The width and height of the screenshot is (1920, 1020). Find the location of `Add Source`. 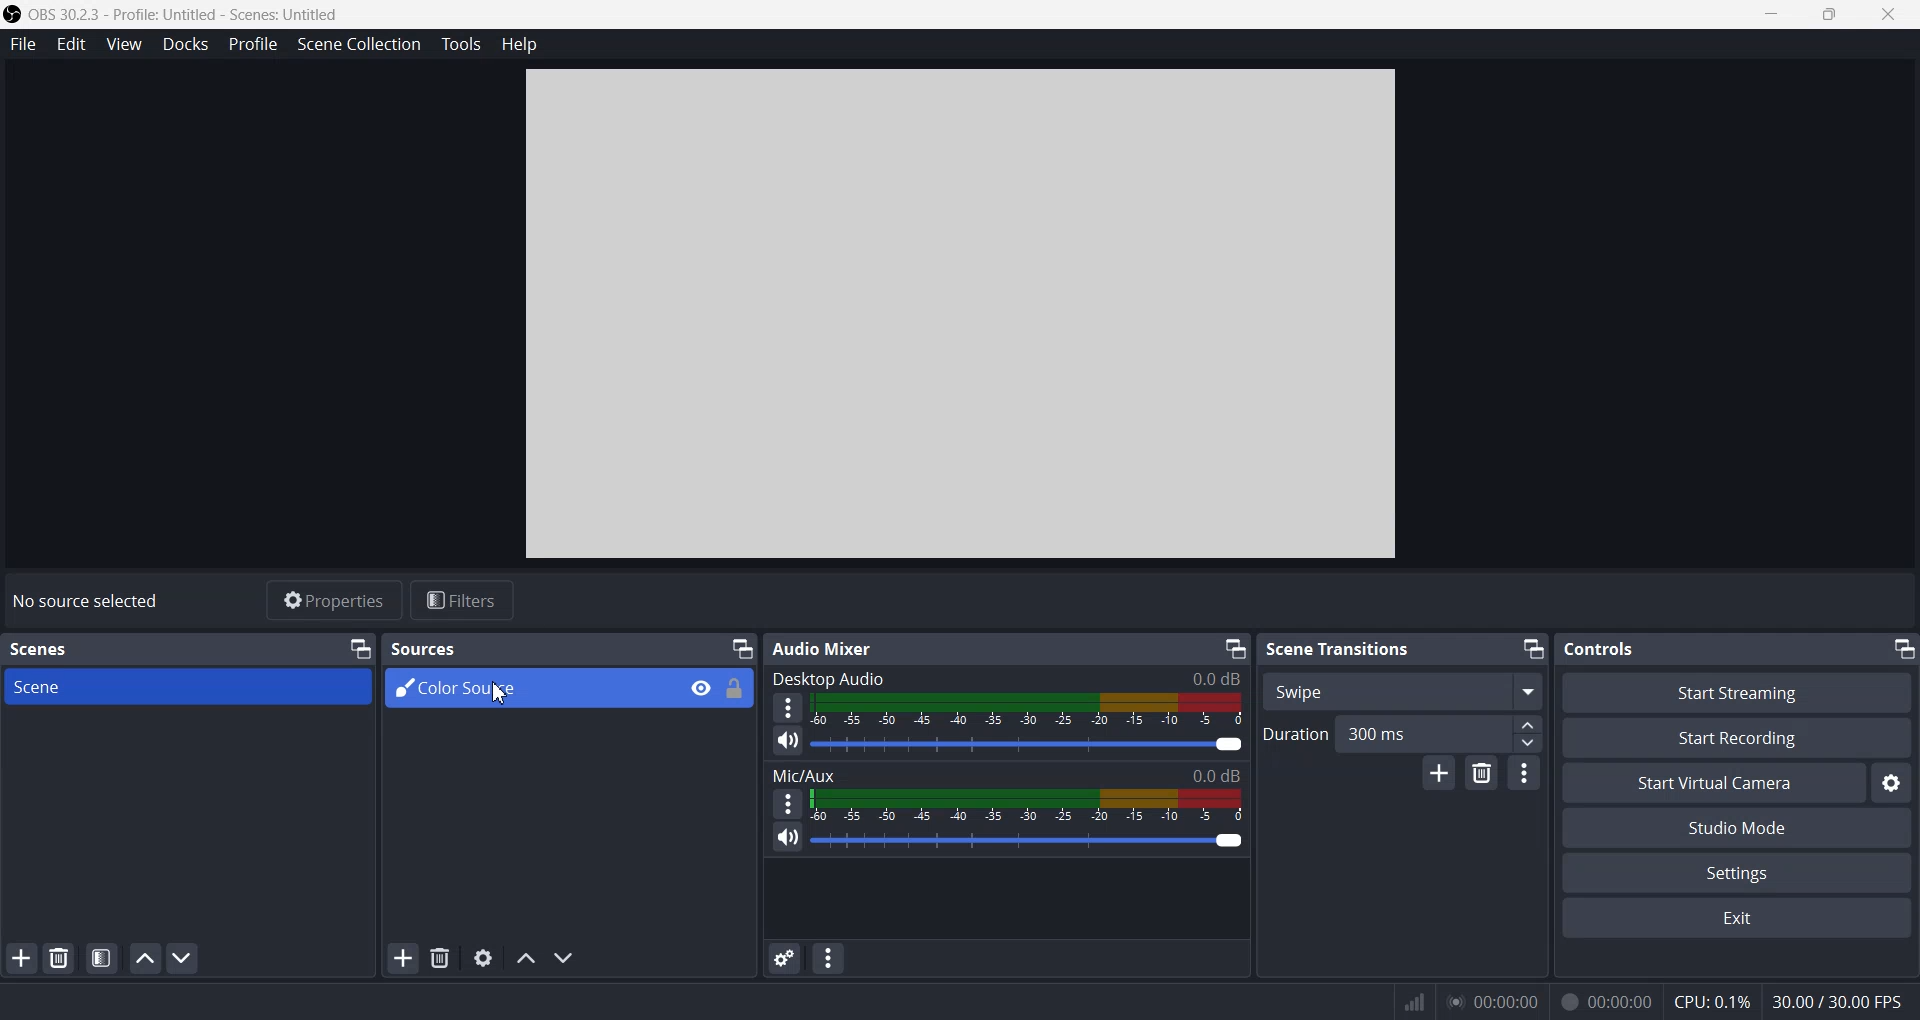

Add Source is located at coordinates (403, 960).